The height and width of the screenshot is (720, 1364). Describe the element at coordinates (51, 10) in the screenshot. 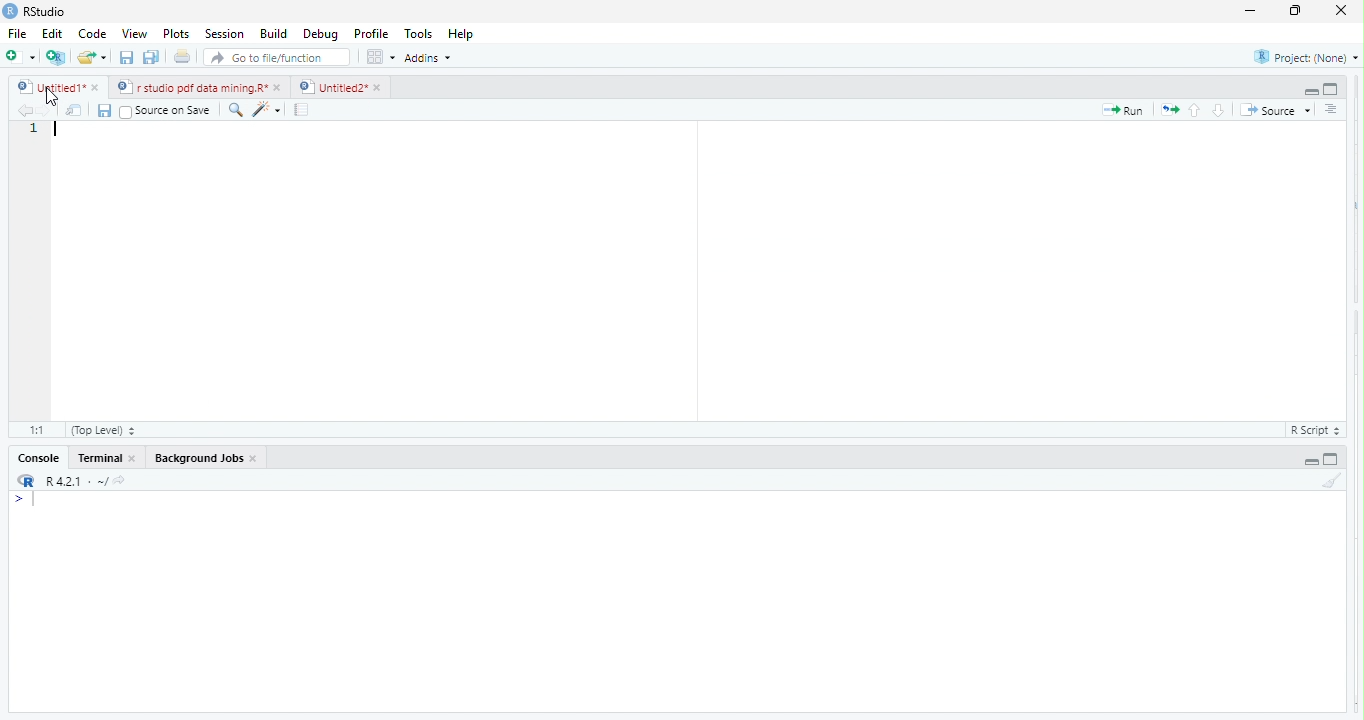

I see `RStudio` at that location.